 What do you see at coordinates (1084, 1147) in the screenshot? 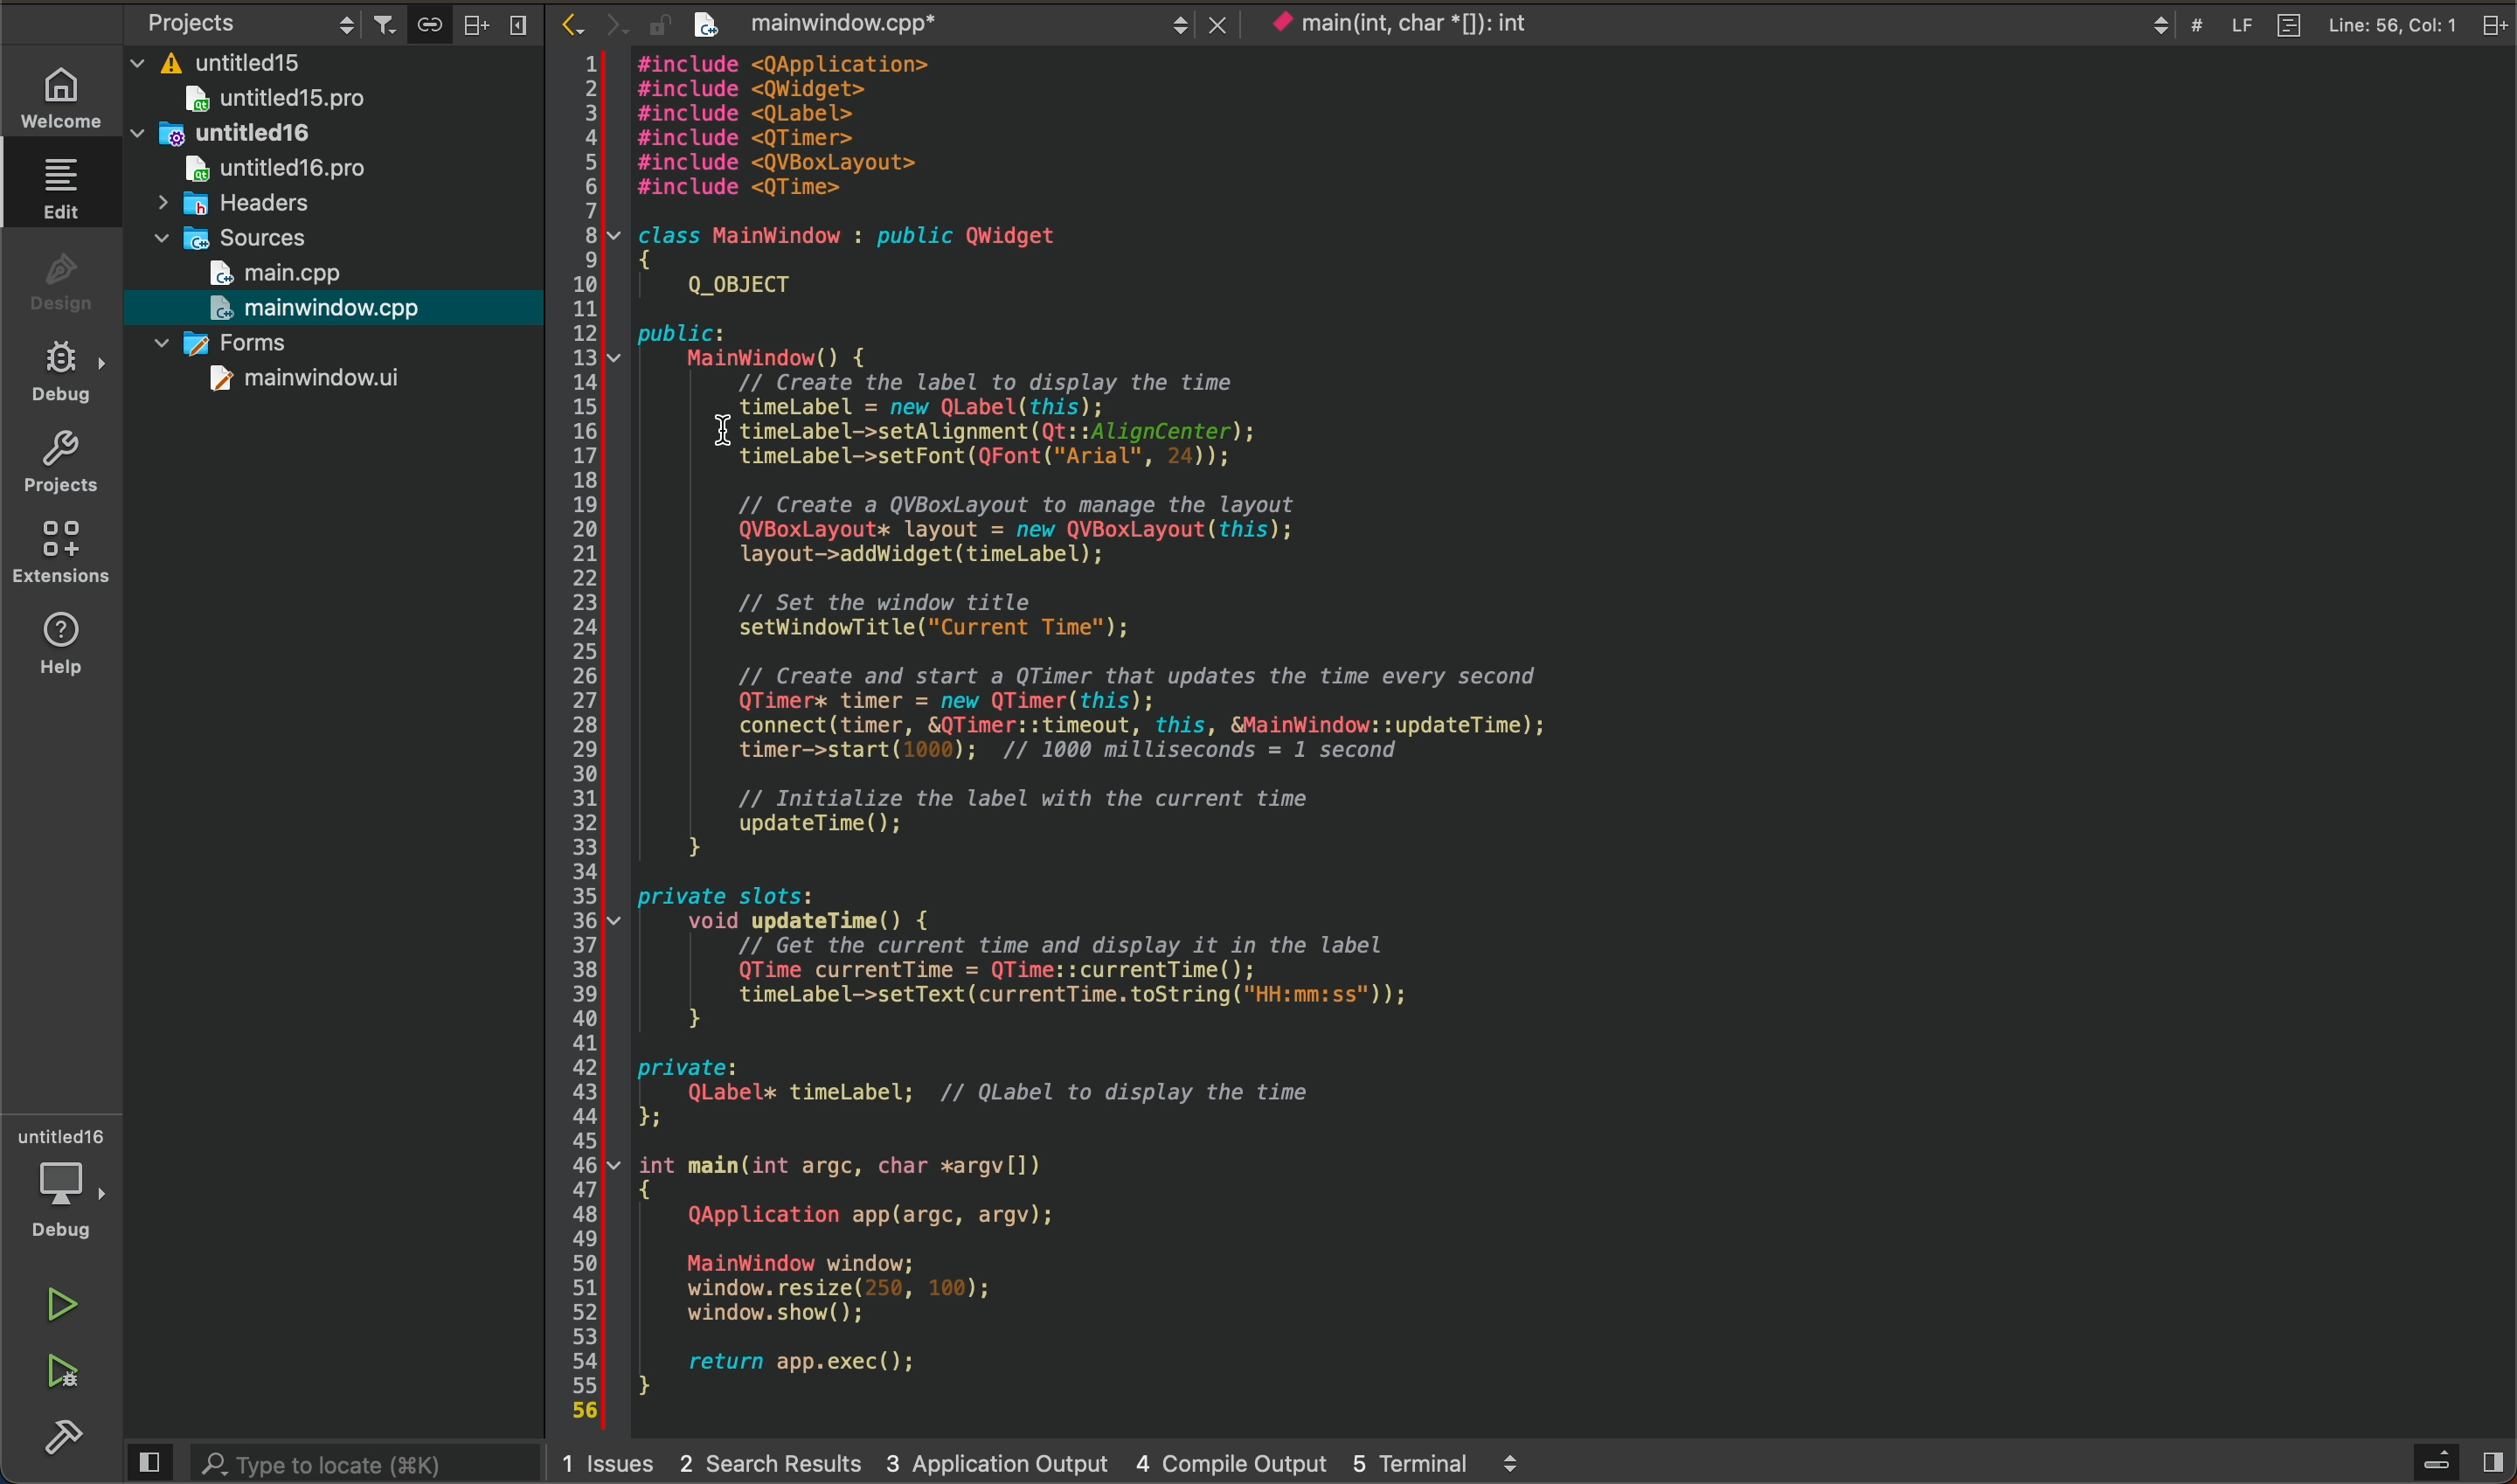
I see `~~

35 private slots:

36 v void updateTime() {

37 // Get the current time and display it in the label
38 QTime currentTime = QTime::currentTime();

39 timeLabel->setText(currentTime. toString ("HH:mm:ss"));
40 }

41

42 private:

x] QLabelx timeLabel; // QLabel to display the time
4 };

45

46 v int main(int argc, char *argv[l)

47 {

48 QApplication app(argc, argv);

49

50 MainWindow window;

51 window. resize(250, 100);

52 window. show();

58]

54 return app.exec();

55) }

56` at bounding box center [1084, 1147].